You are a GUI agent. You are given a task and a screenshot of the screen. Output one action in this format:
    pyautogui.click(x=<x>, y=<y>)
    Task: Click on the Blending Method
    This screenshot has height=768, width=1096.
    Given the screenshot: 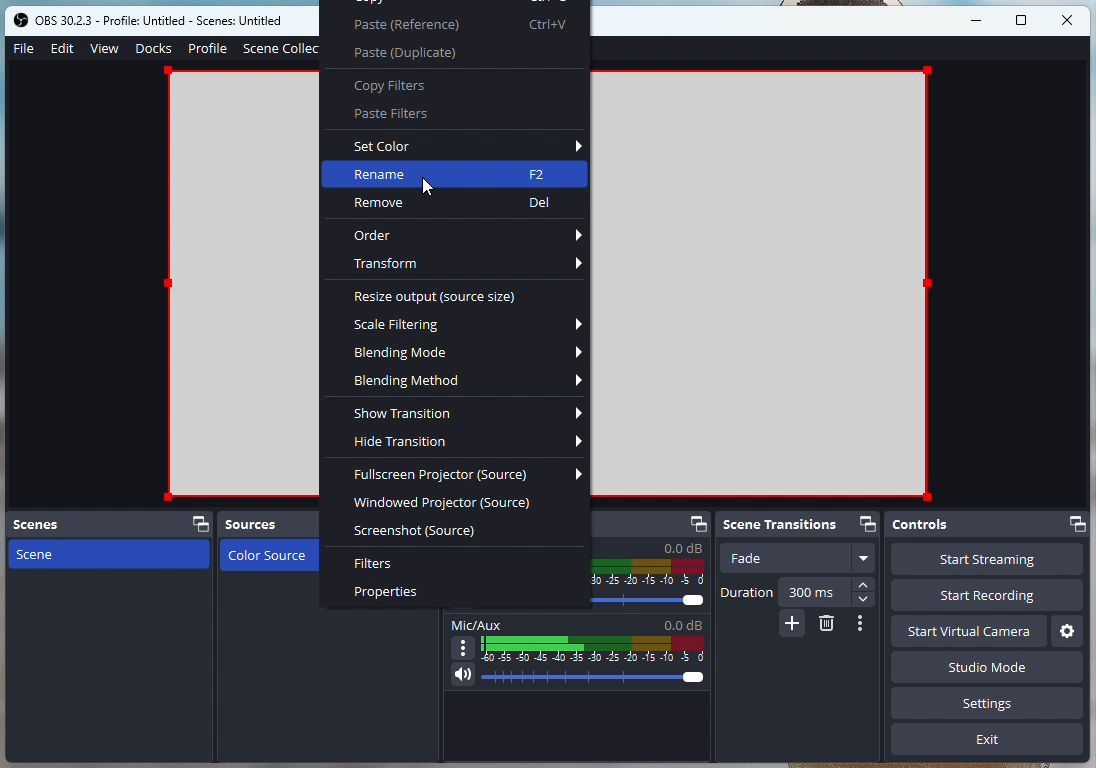 What is the action you would take?
    pyautogui.click(x=469, y=380)
    